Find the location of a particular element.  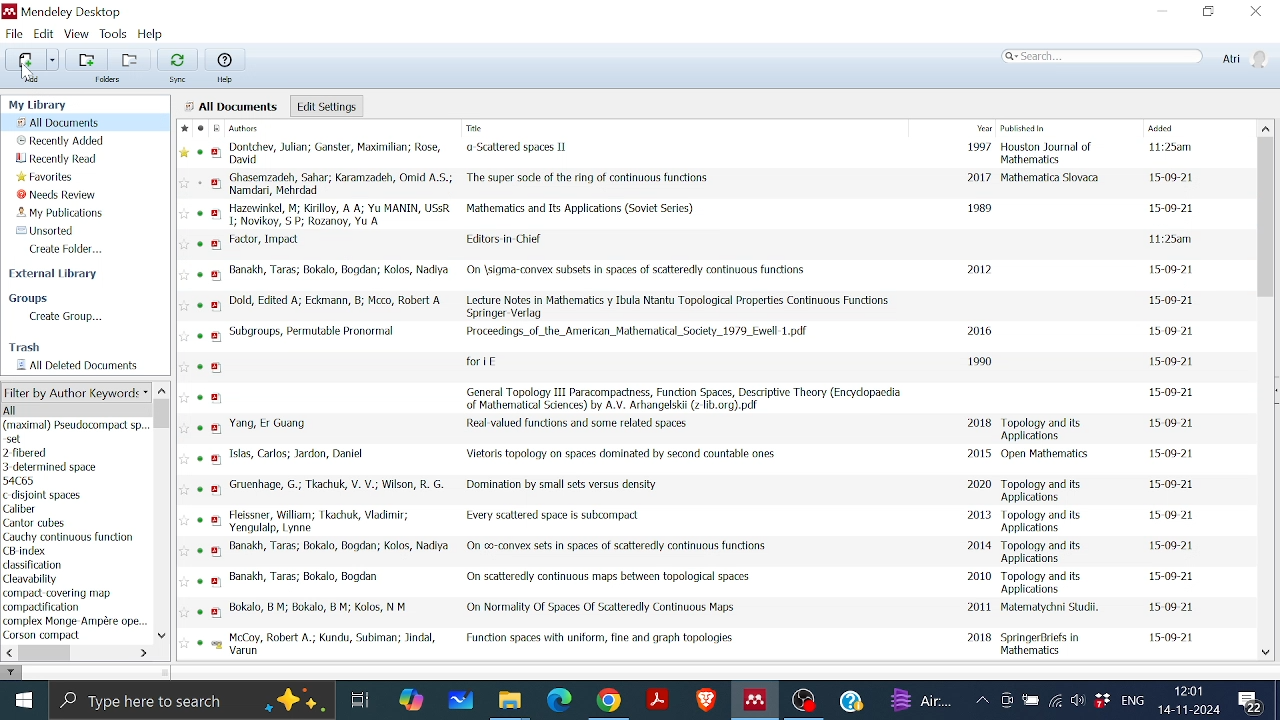

Author is located at coordinates (333, 483).